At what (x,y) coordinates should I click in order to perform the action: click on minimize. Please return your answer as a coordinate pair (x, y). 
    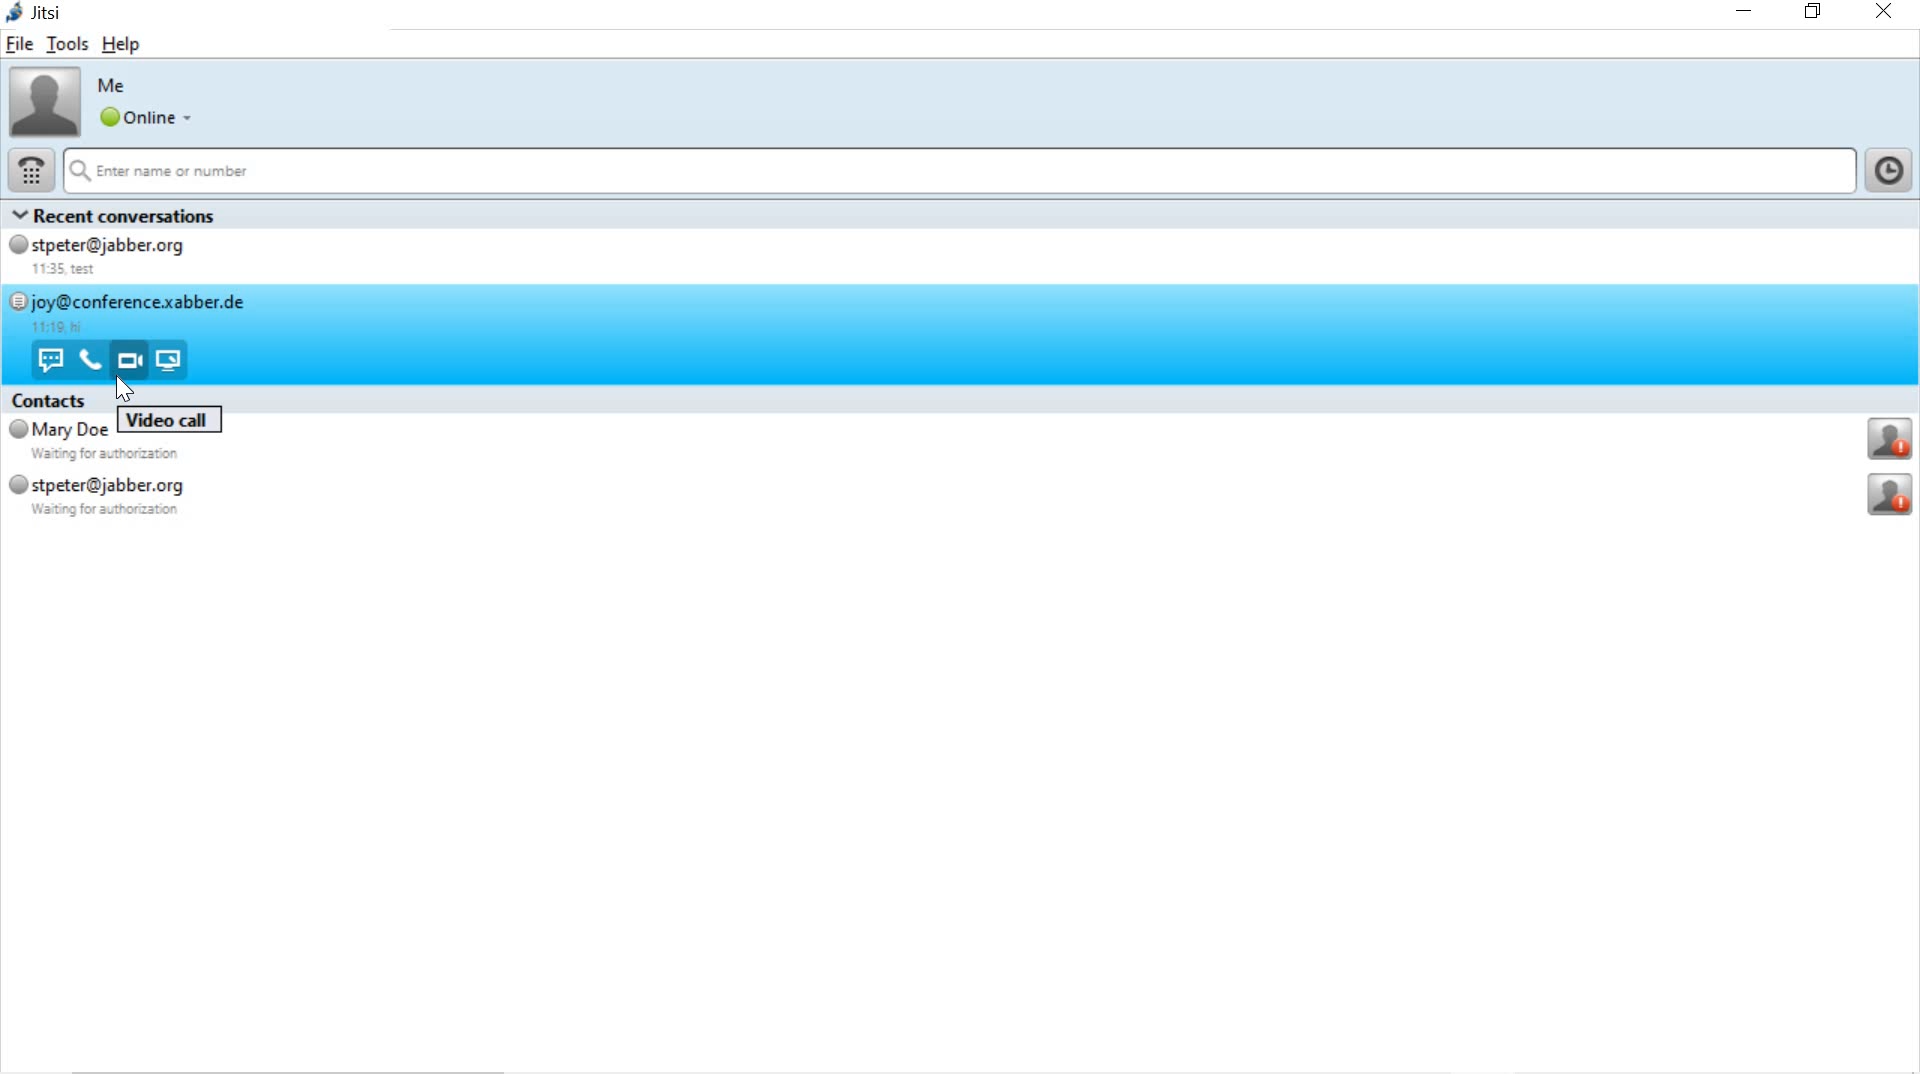
    Looking at the image, I should click on (1747, 11).